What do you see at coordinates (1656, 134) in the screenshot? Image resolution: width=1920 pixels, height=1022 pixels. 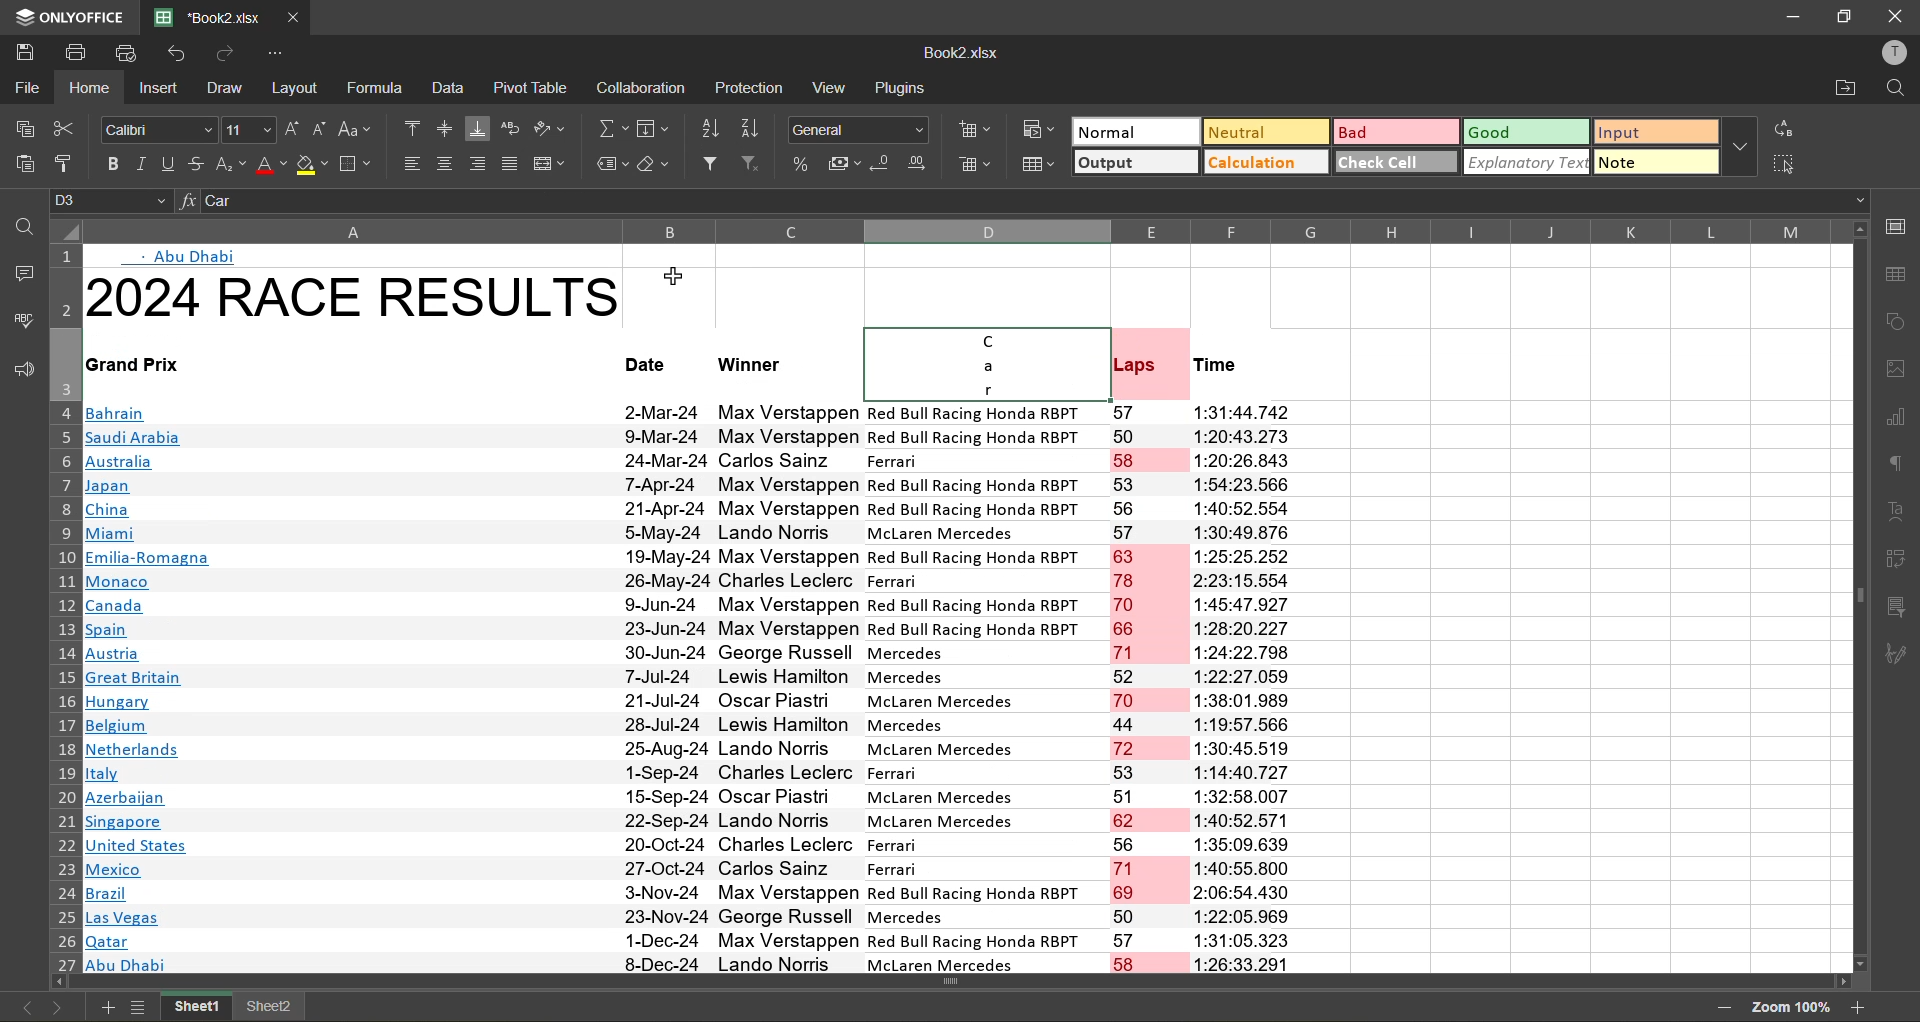 I see `input` at bounding box center [1656, 134].